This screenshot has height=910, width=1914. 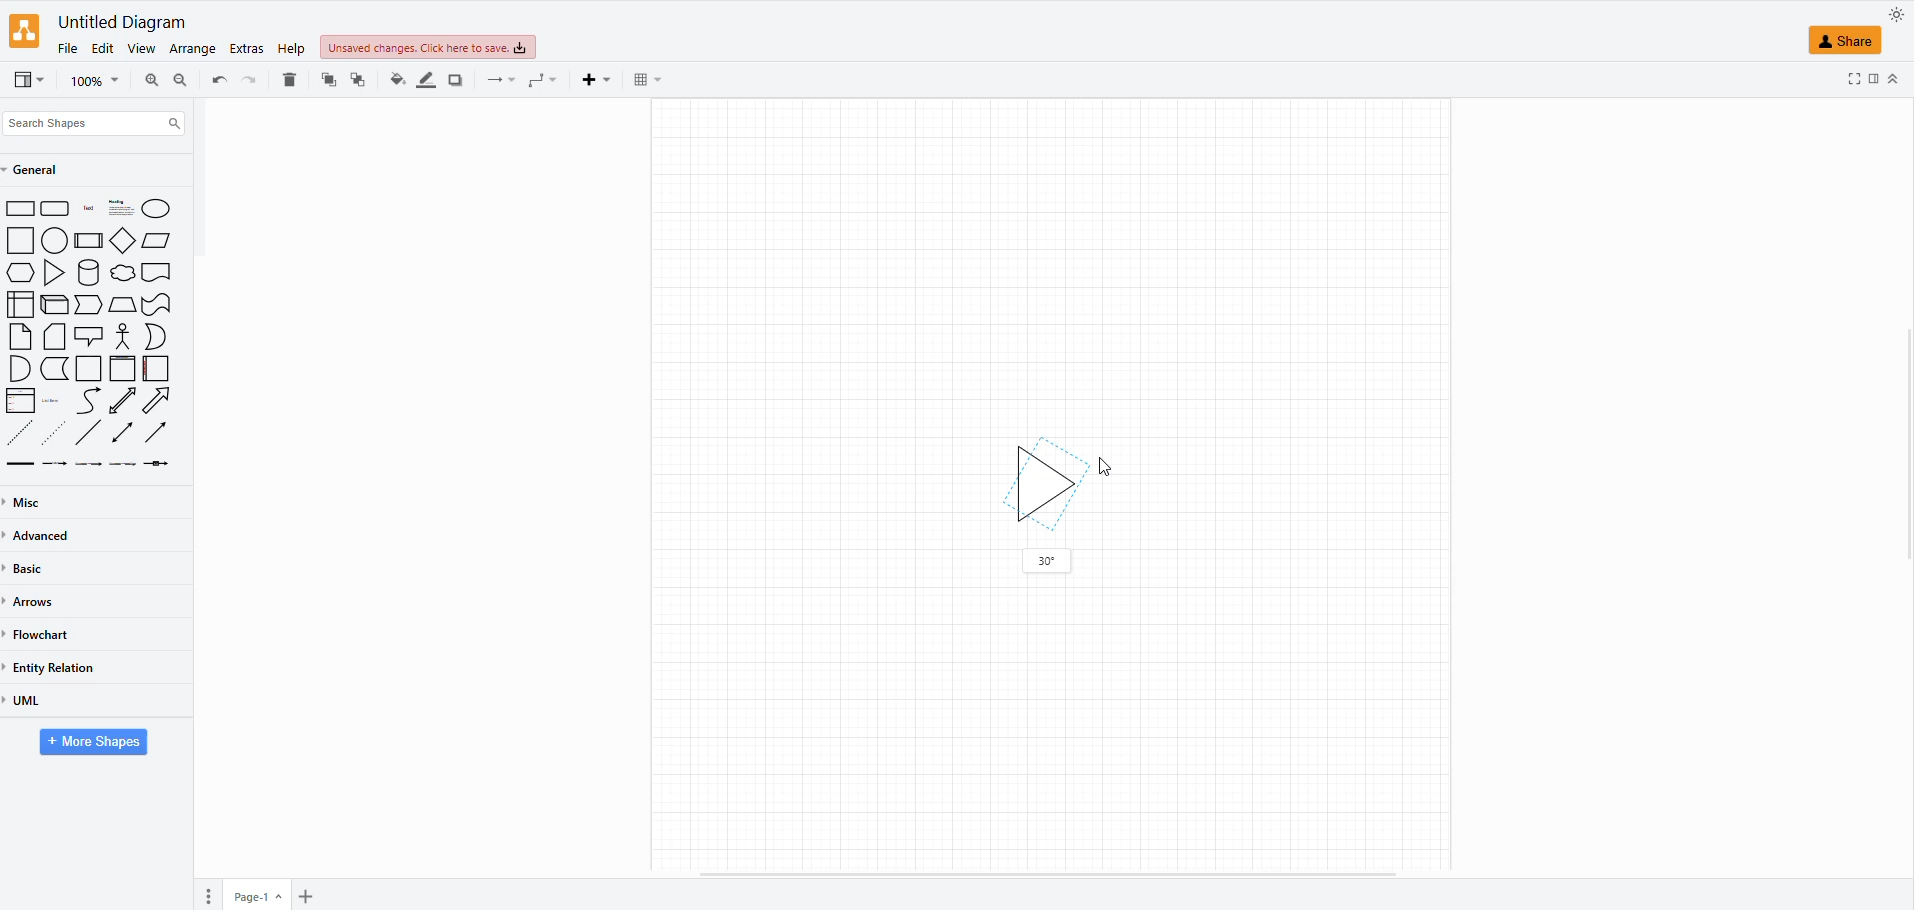 What do you see at coordinates (89, 304) in the screenshot?
I see `Forward` at bounding box center [89, 304].